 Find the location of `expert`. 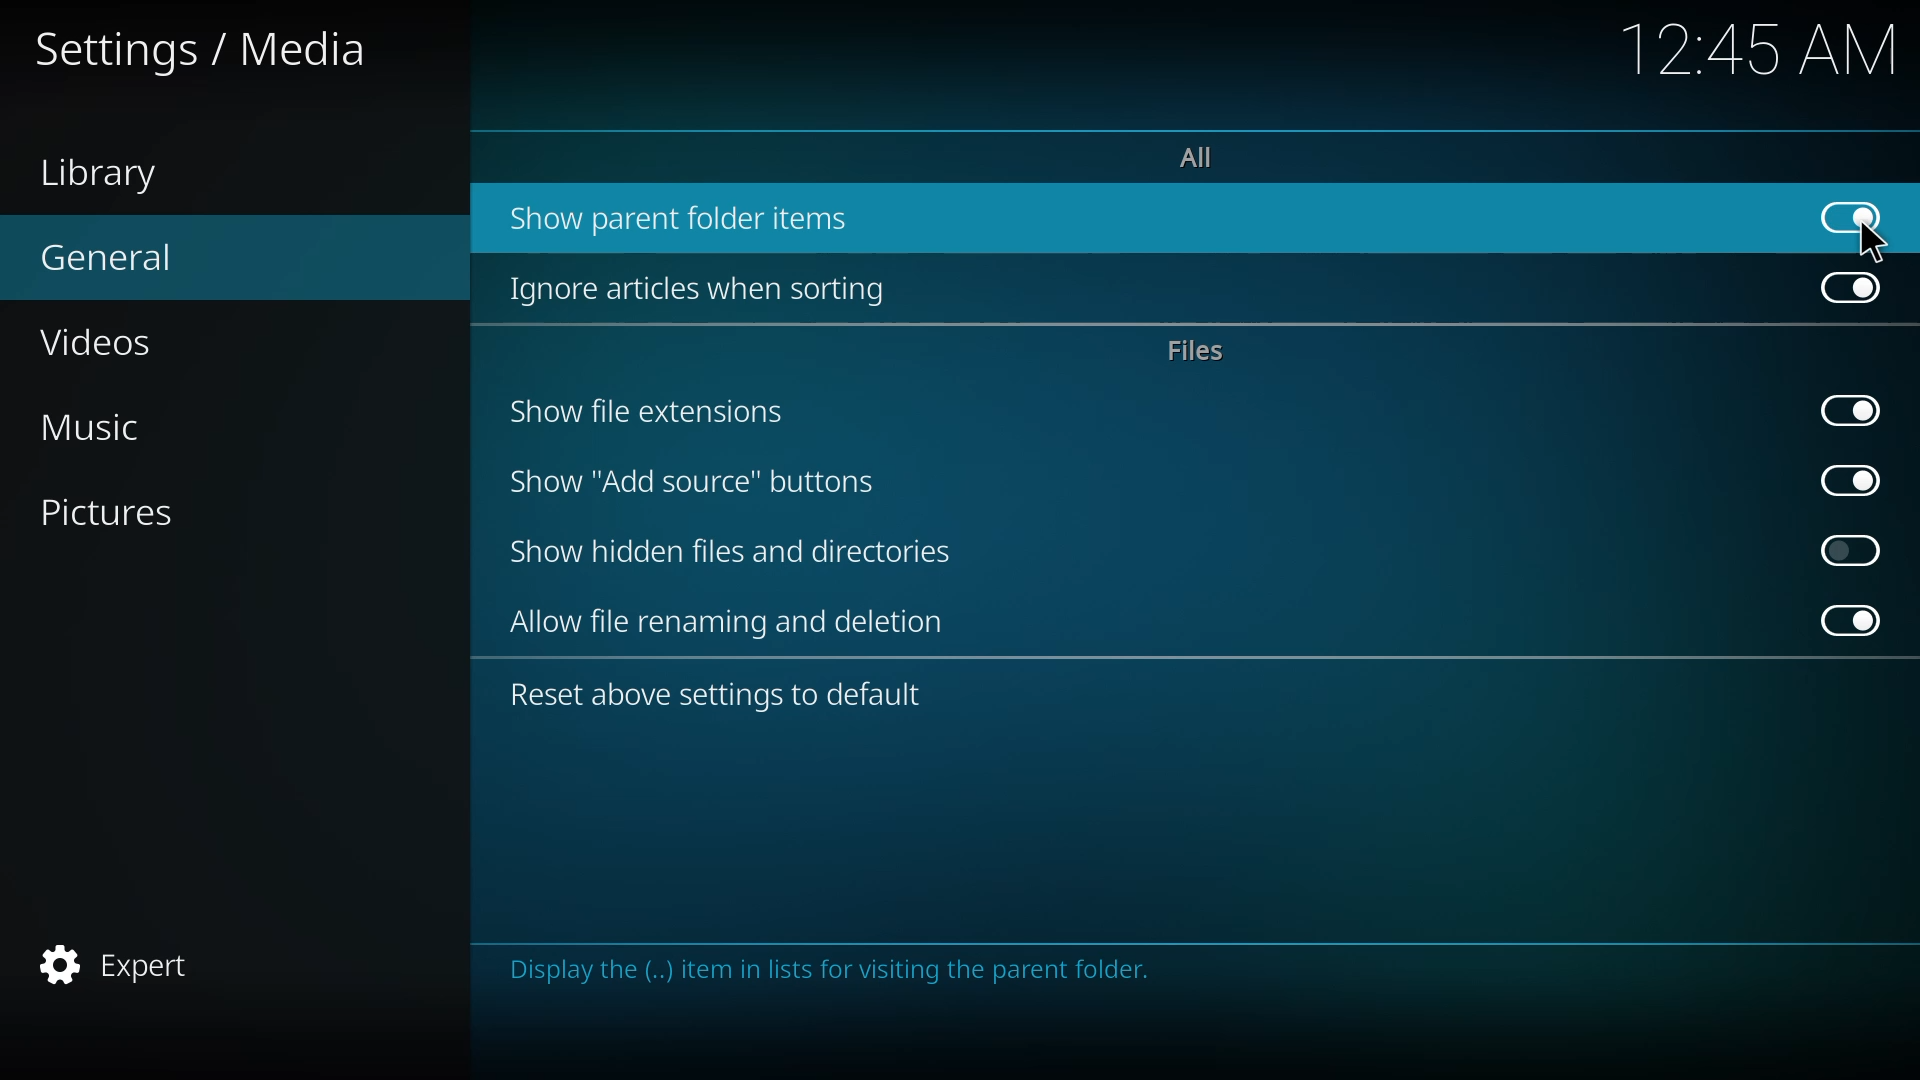

expert is located at coordinates (123, 964).